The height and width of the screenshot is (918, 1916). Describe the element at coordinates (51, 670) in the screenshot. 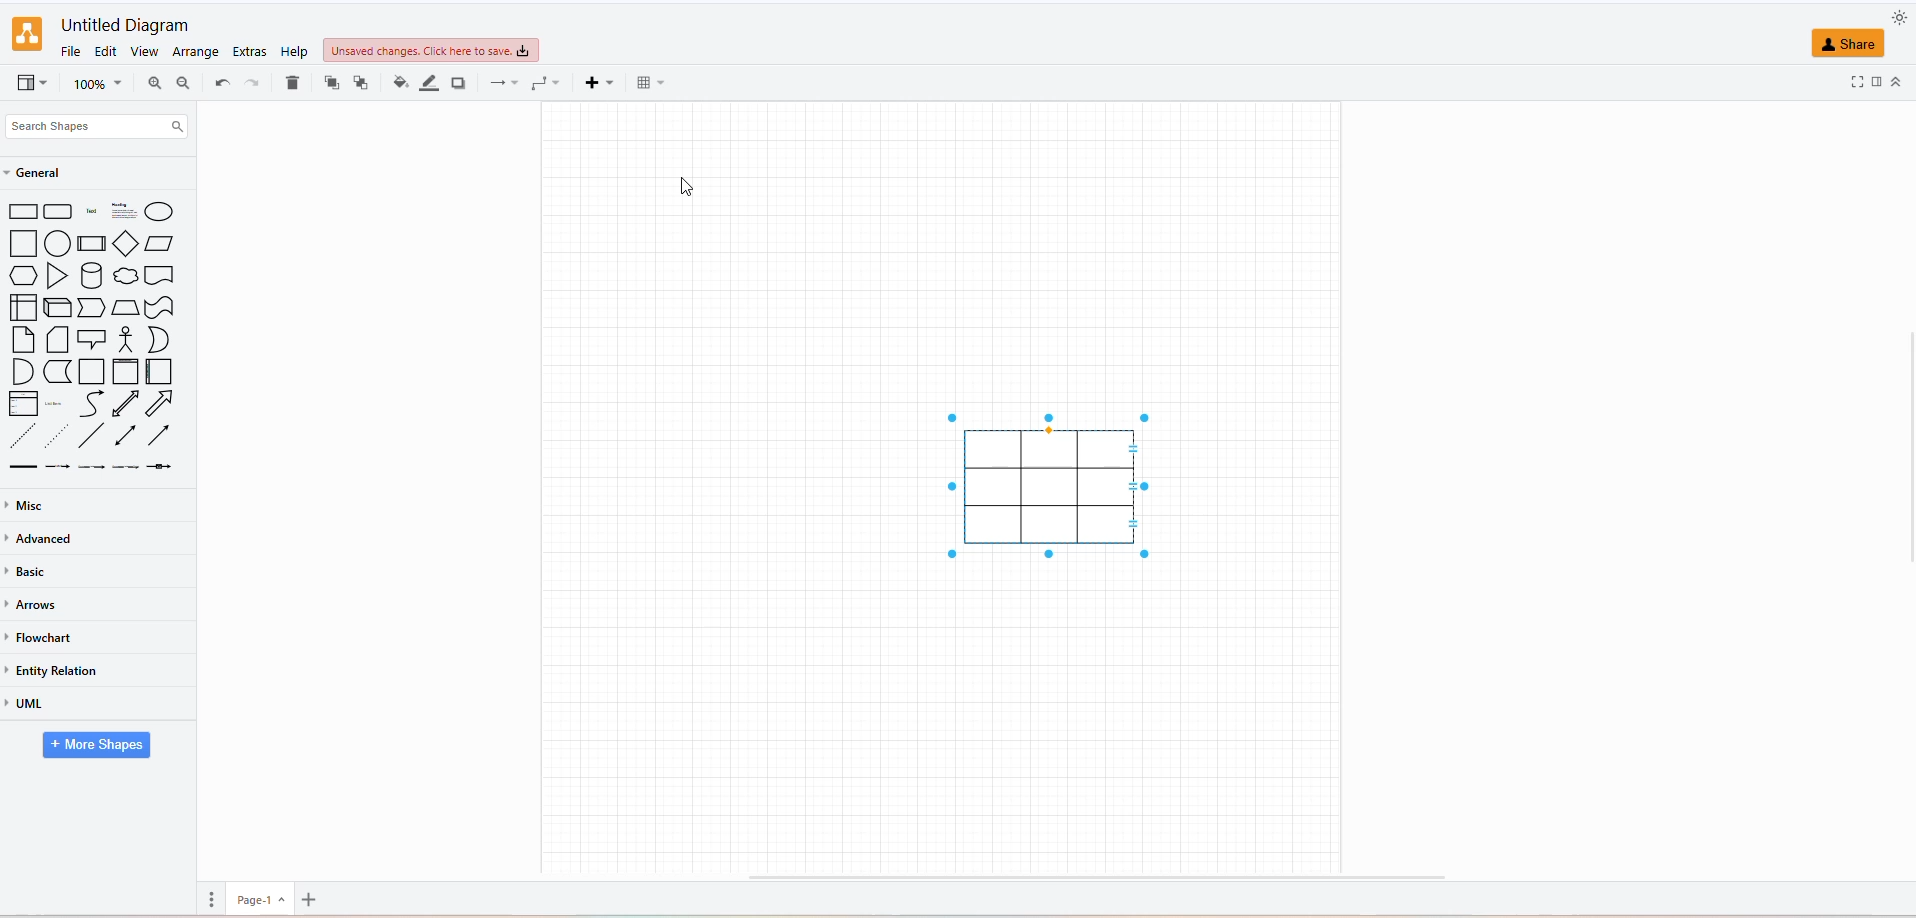

I see `entity relation` at that location.